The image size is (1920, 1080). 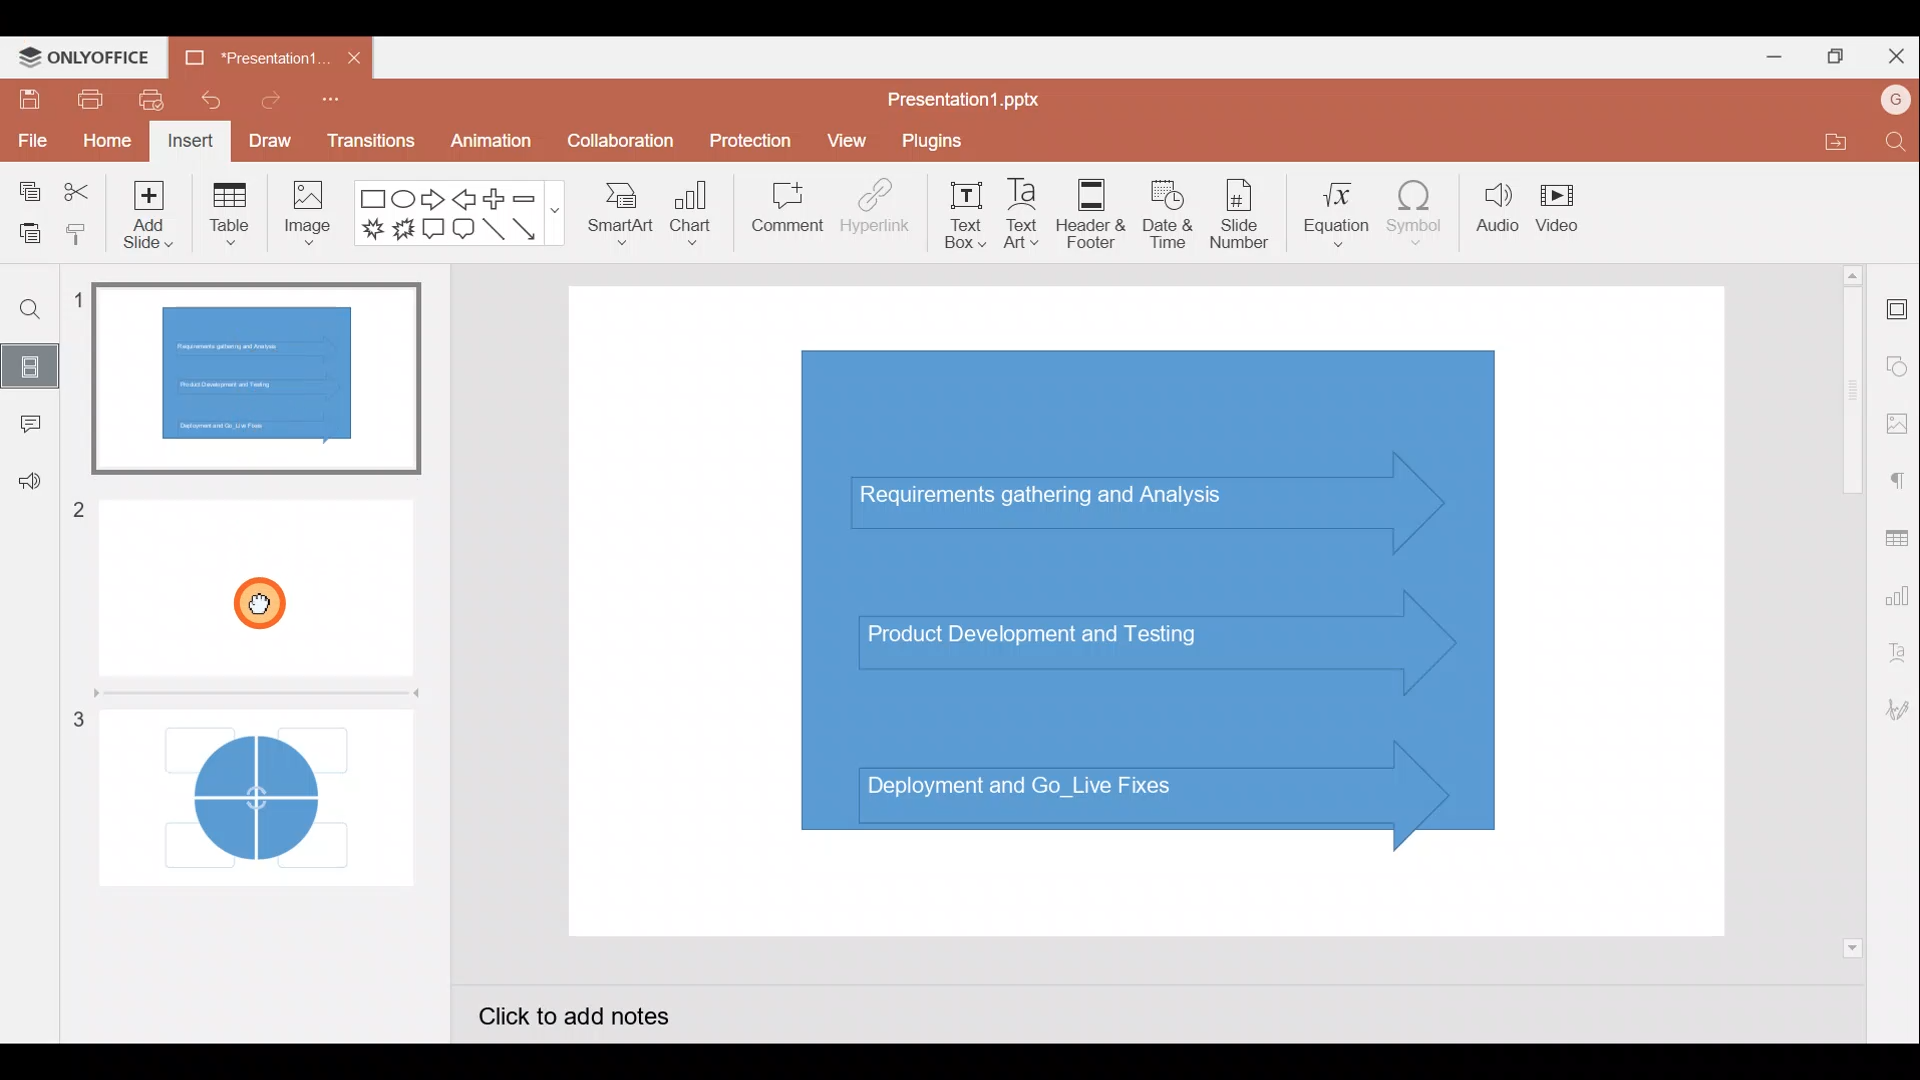 What do you see at coordinates (1895, 311) in the screenshot?
I see `Slide settings` at bounding box center [1895, 311].